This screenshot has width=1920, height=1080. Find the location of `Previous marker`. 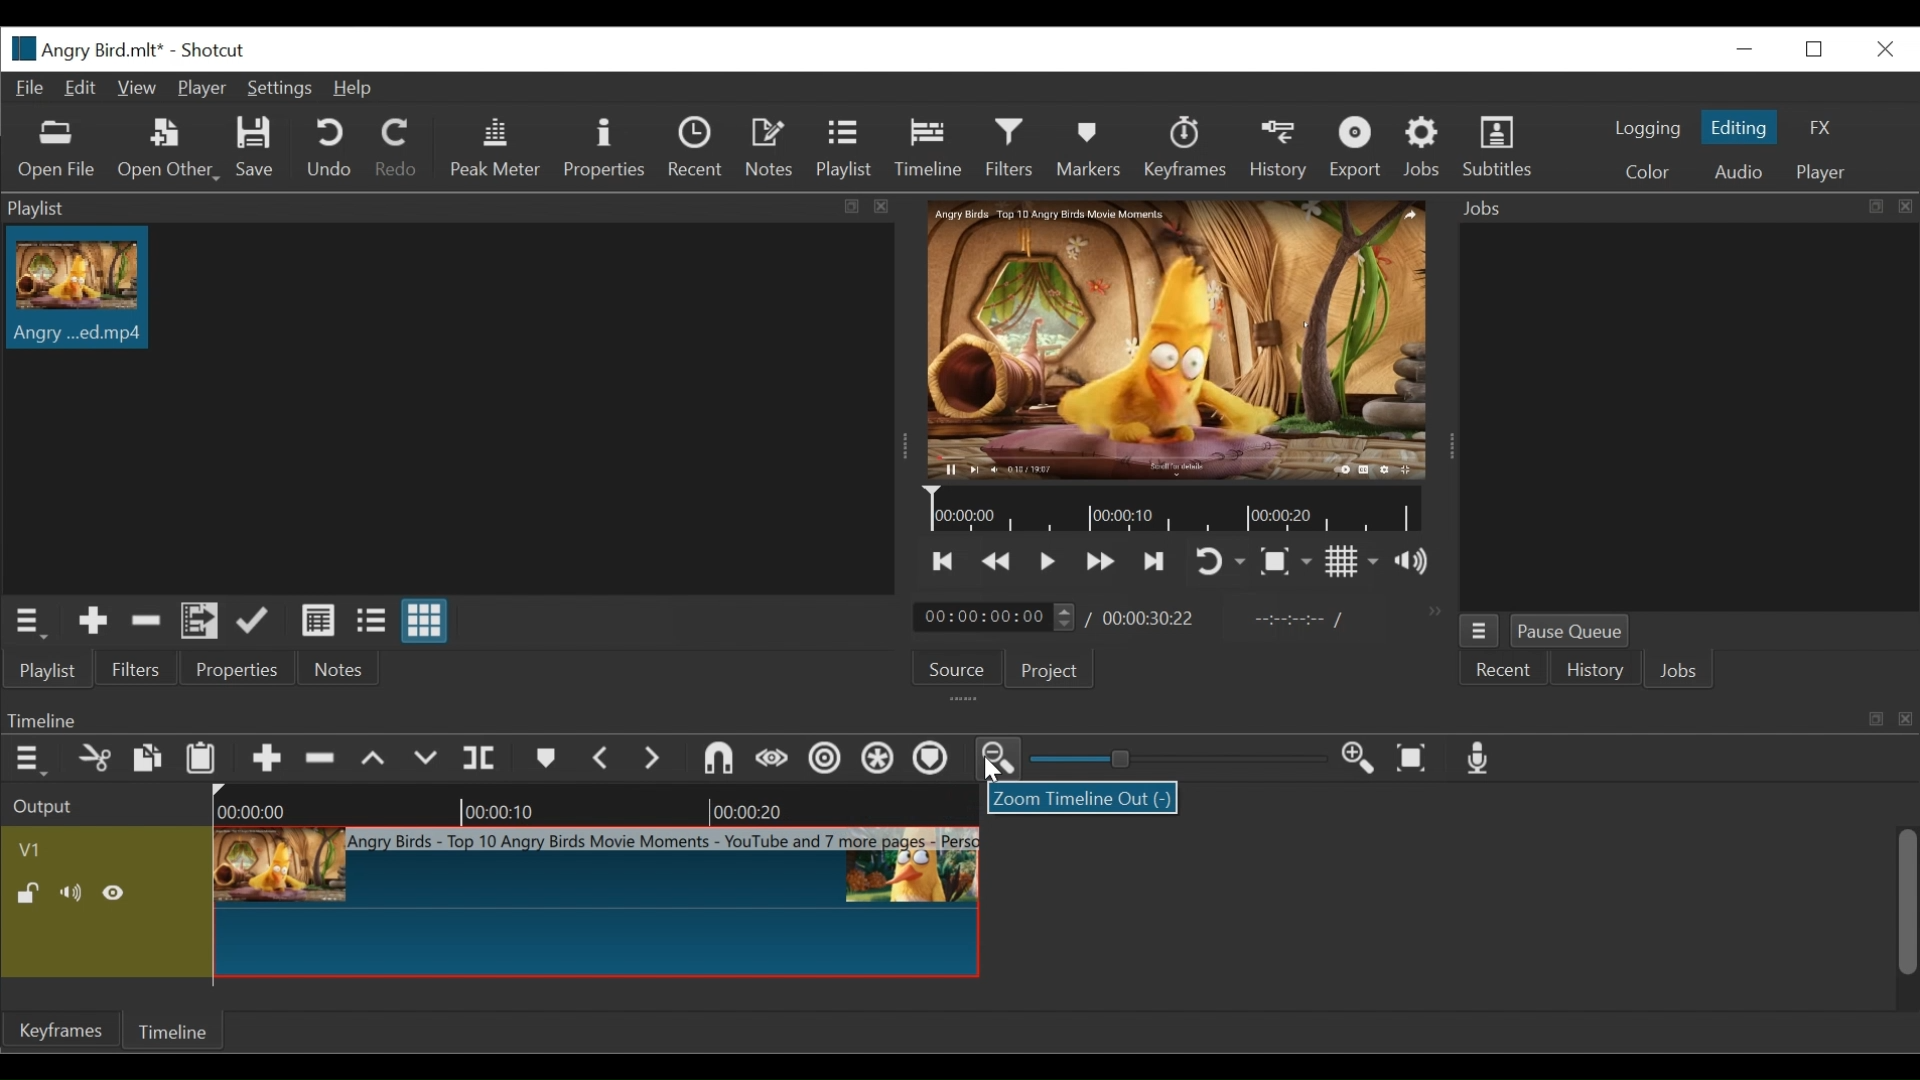

Previous marker is located at coordinates (603, 759).